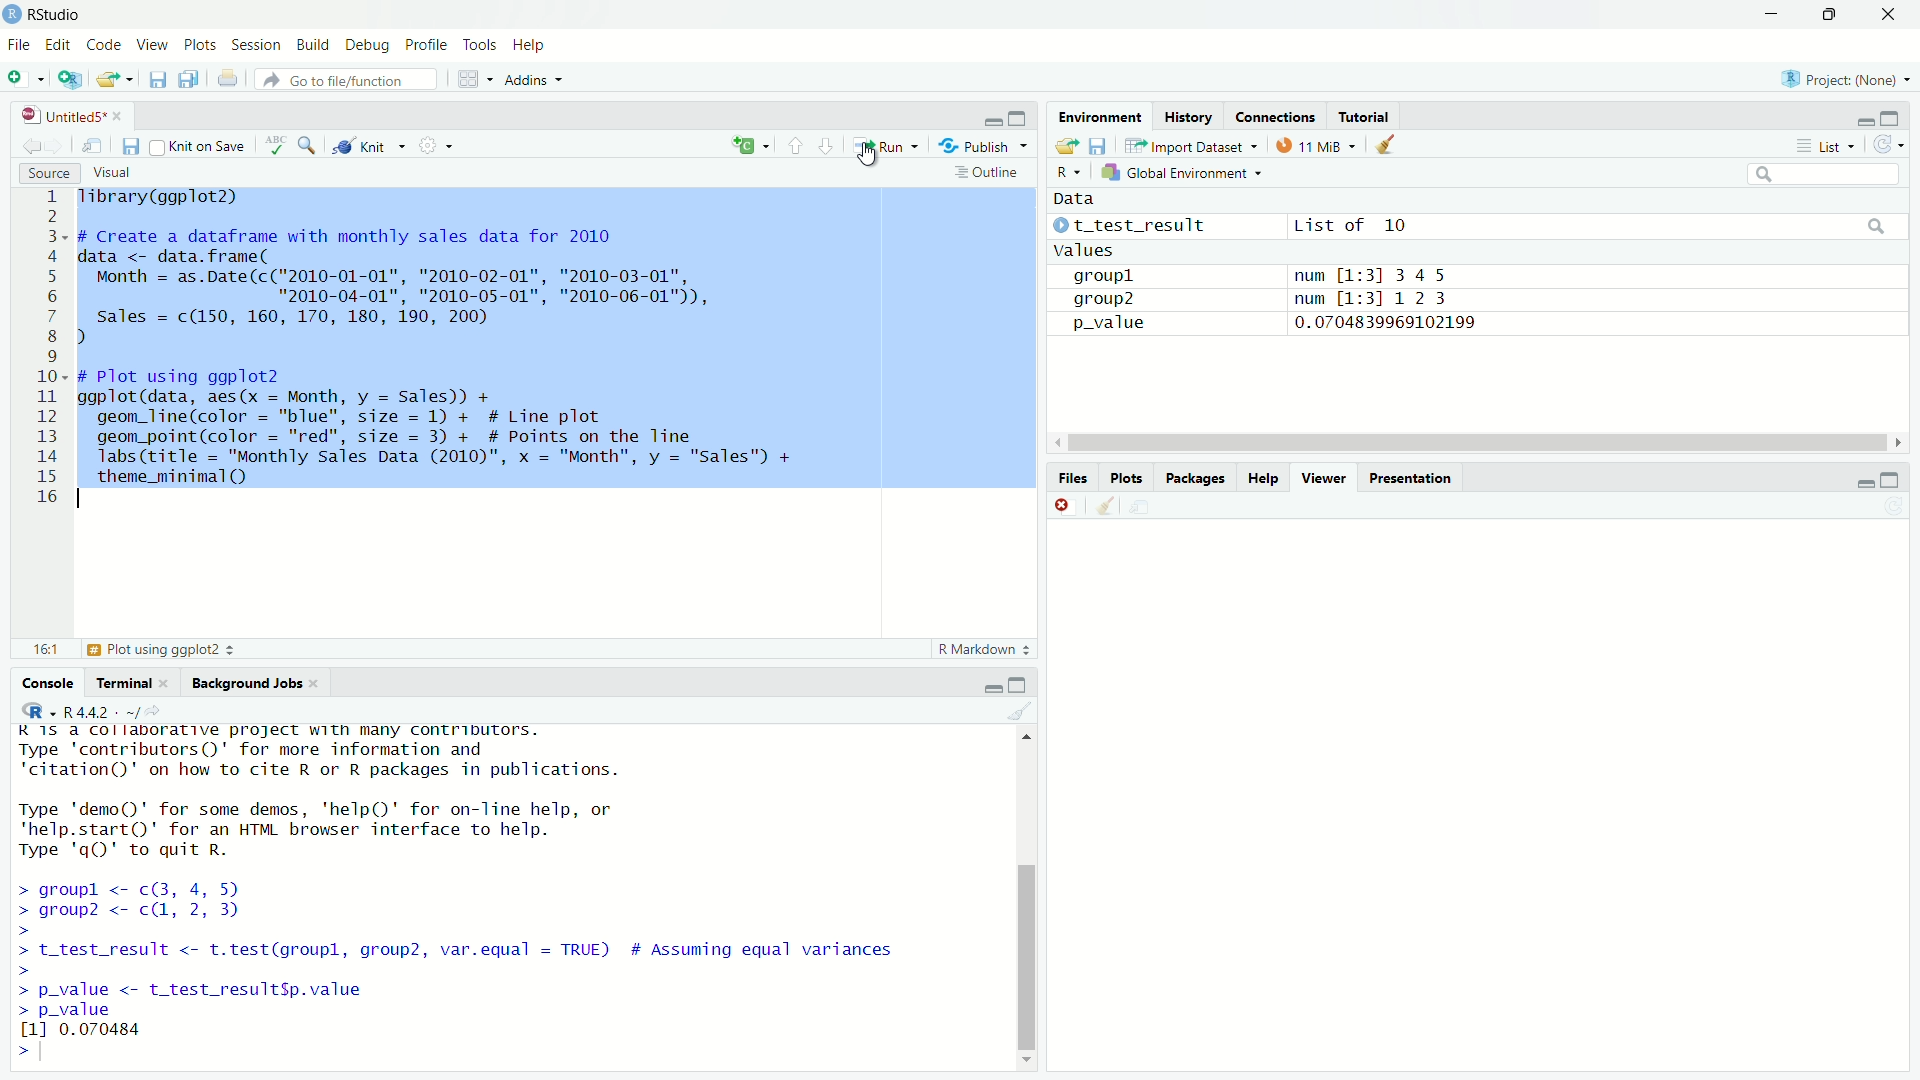  Describe the element at coordinates (159, 649) in the screenshot. I see `Plot using ggplot2` at that location.